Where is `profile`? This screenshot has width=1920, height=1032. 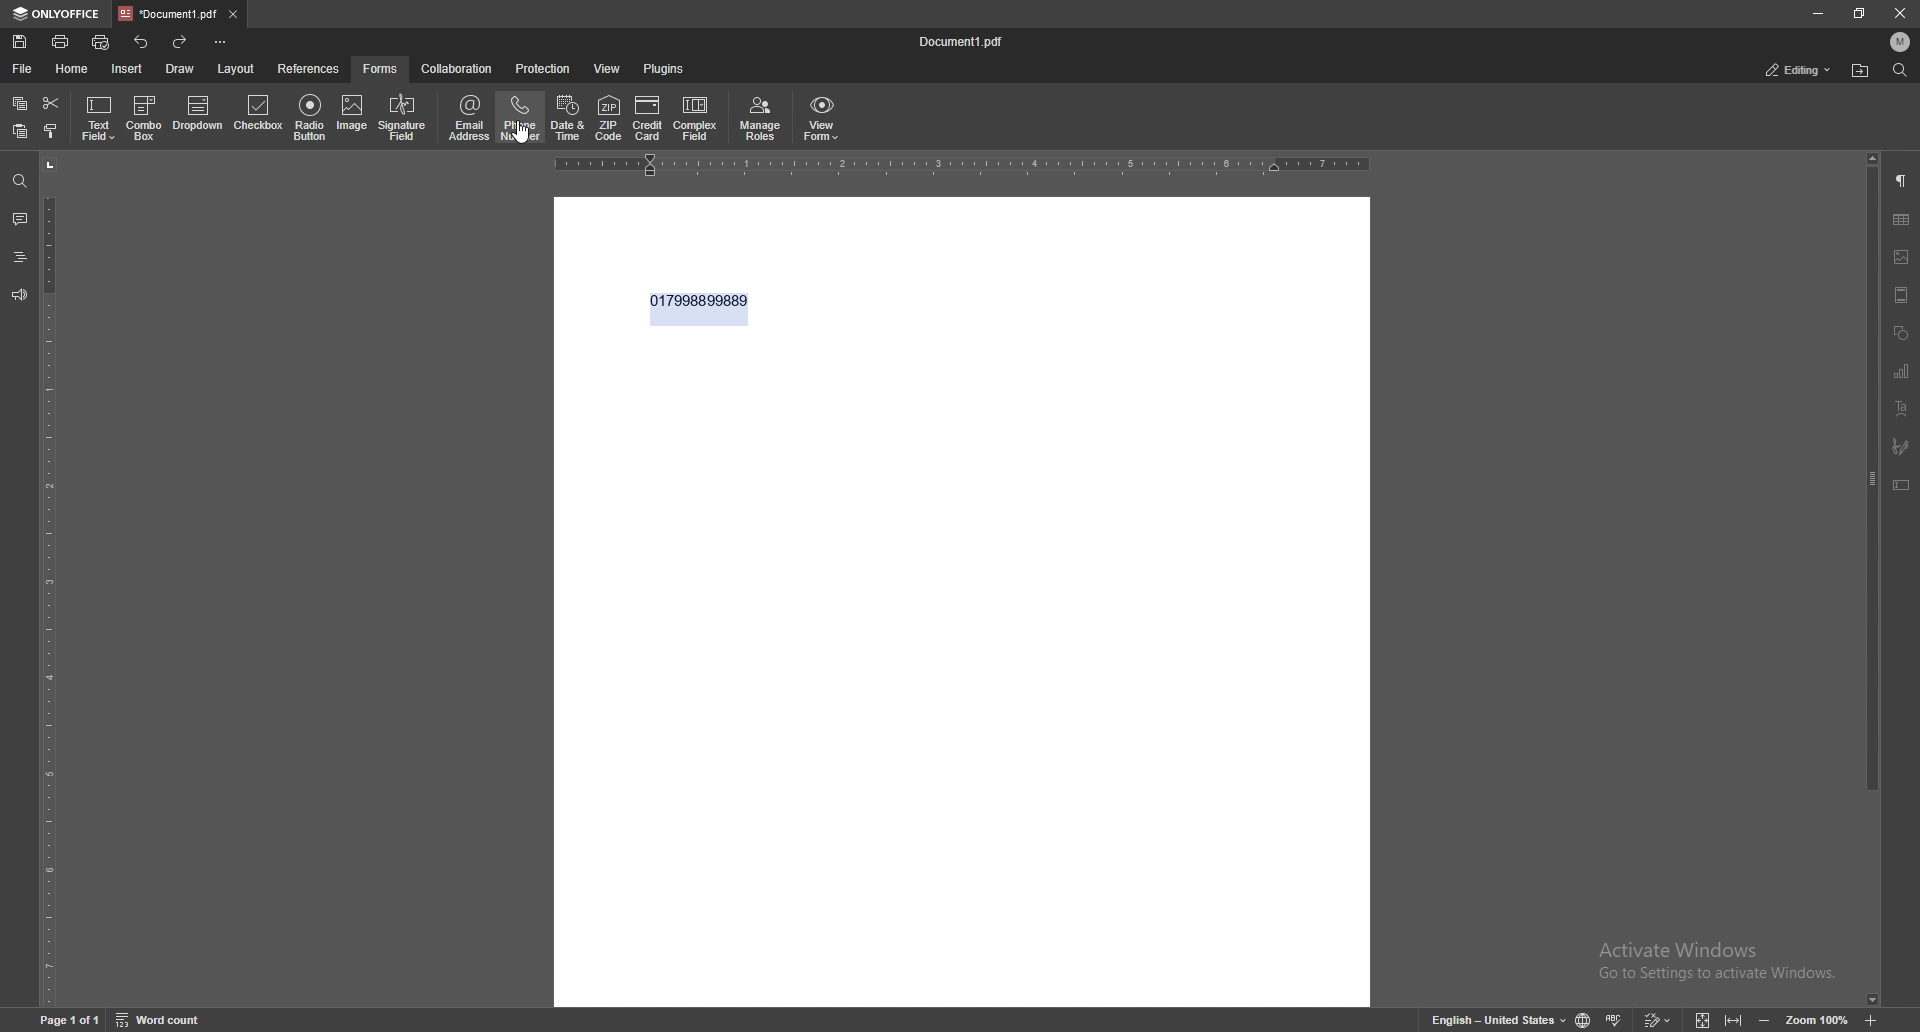
profile is located at coordinates (1900, 42).